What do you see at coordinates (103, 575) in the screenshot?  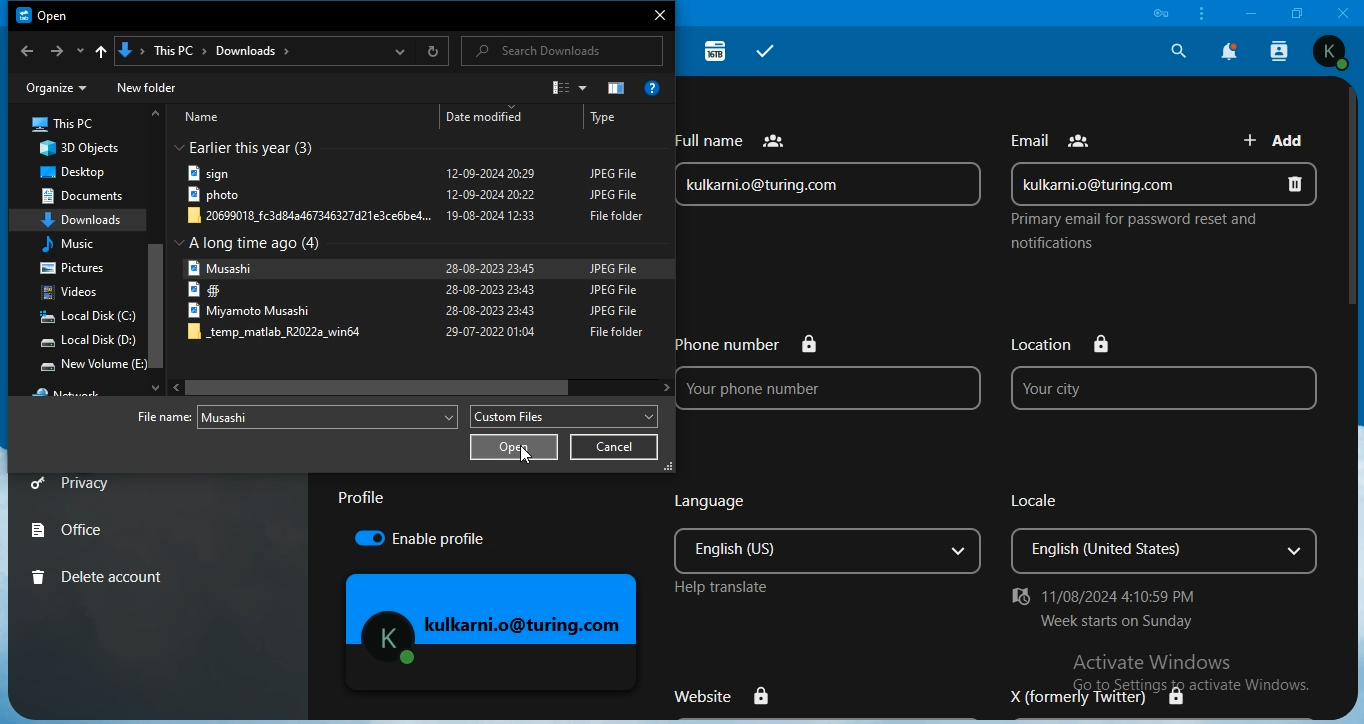 I see `delete account` at bounding box center [103, 575].